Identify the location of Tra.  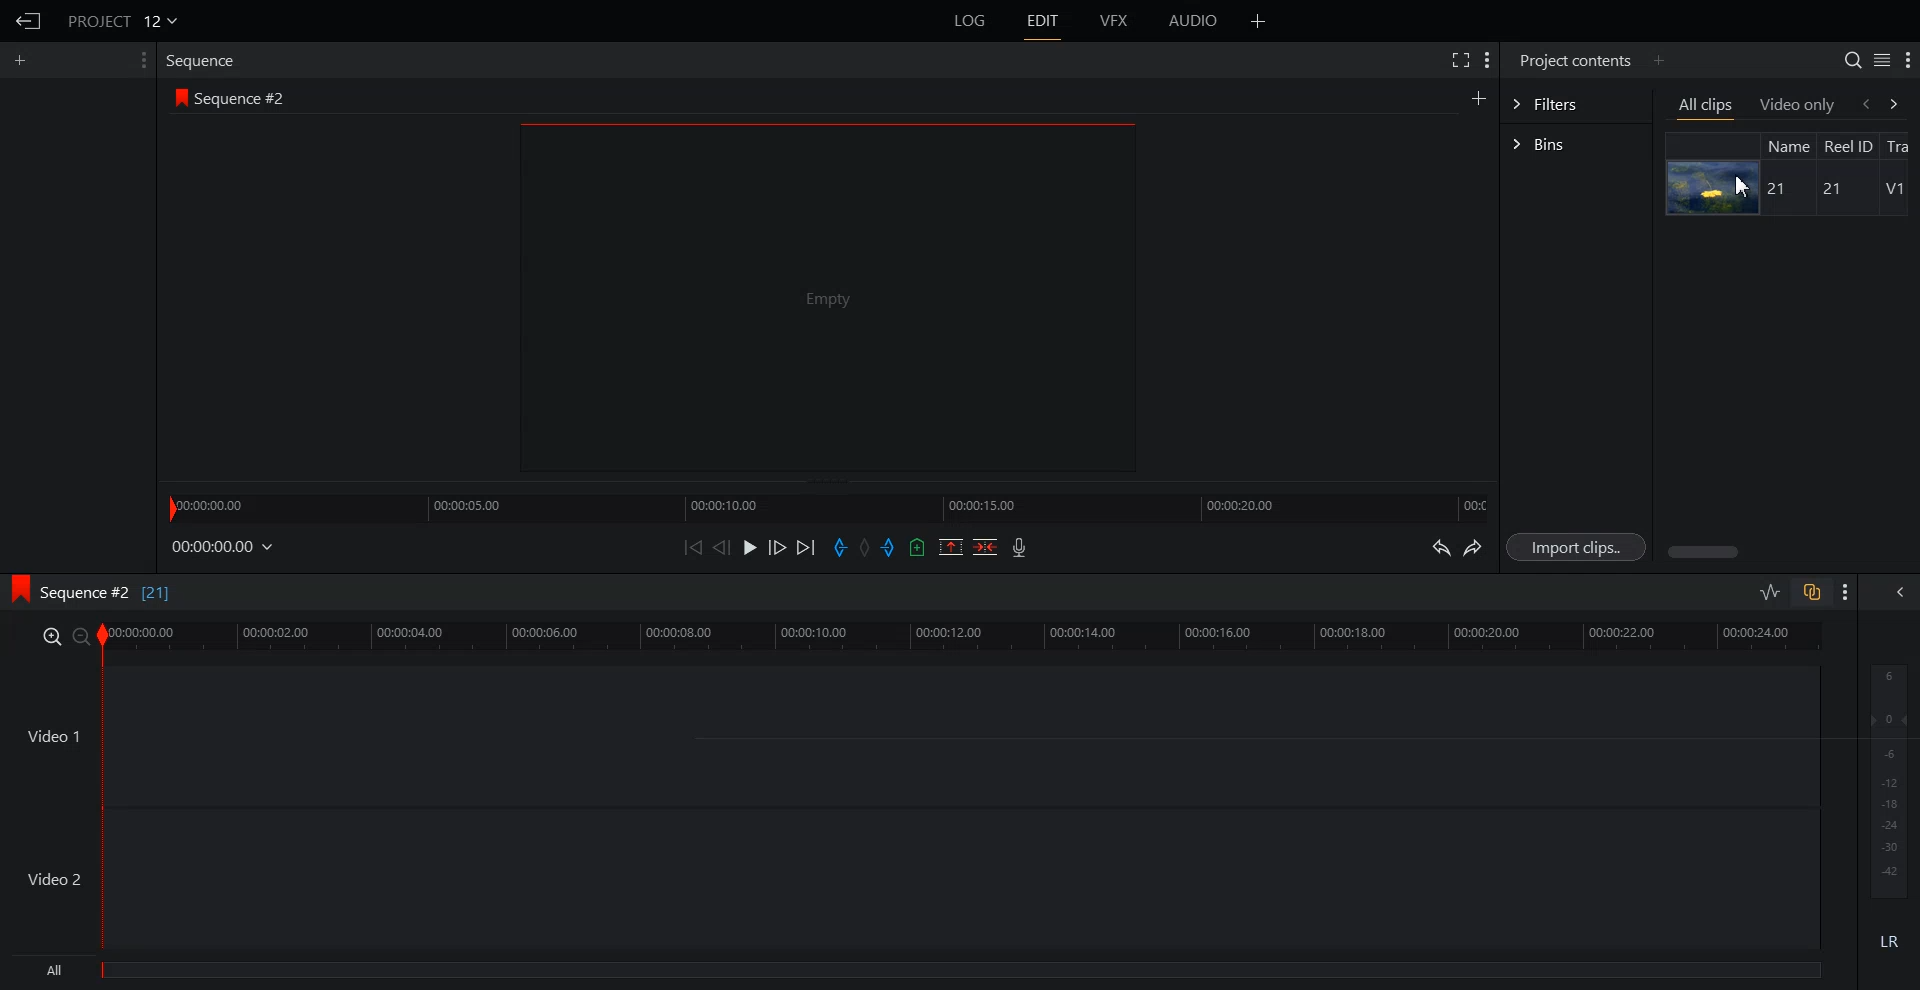
(1902, 144).